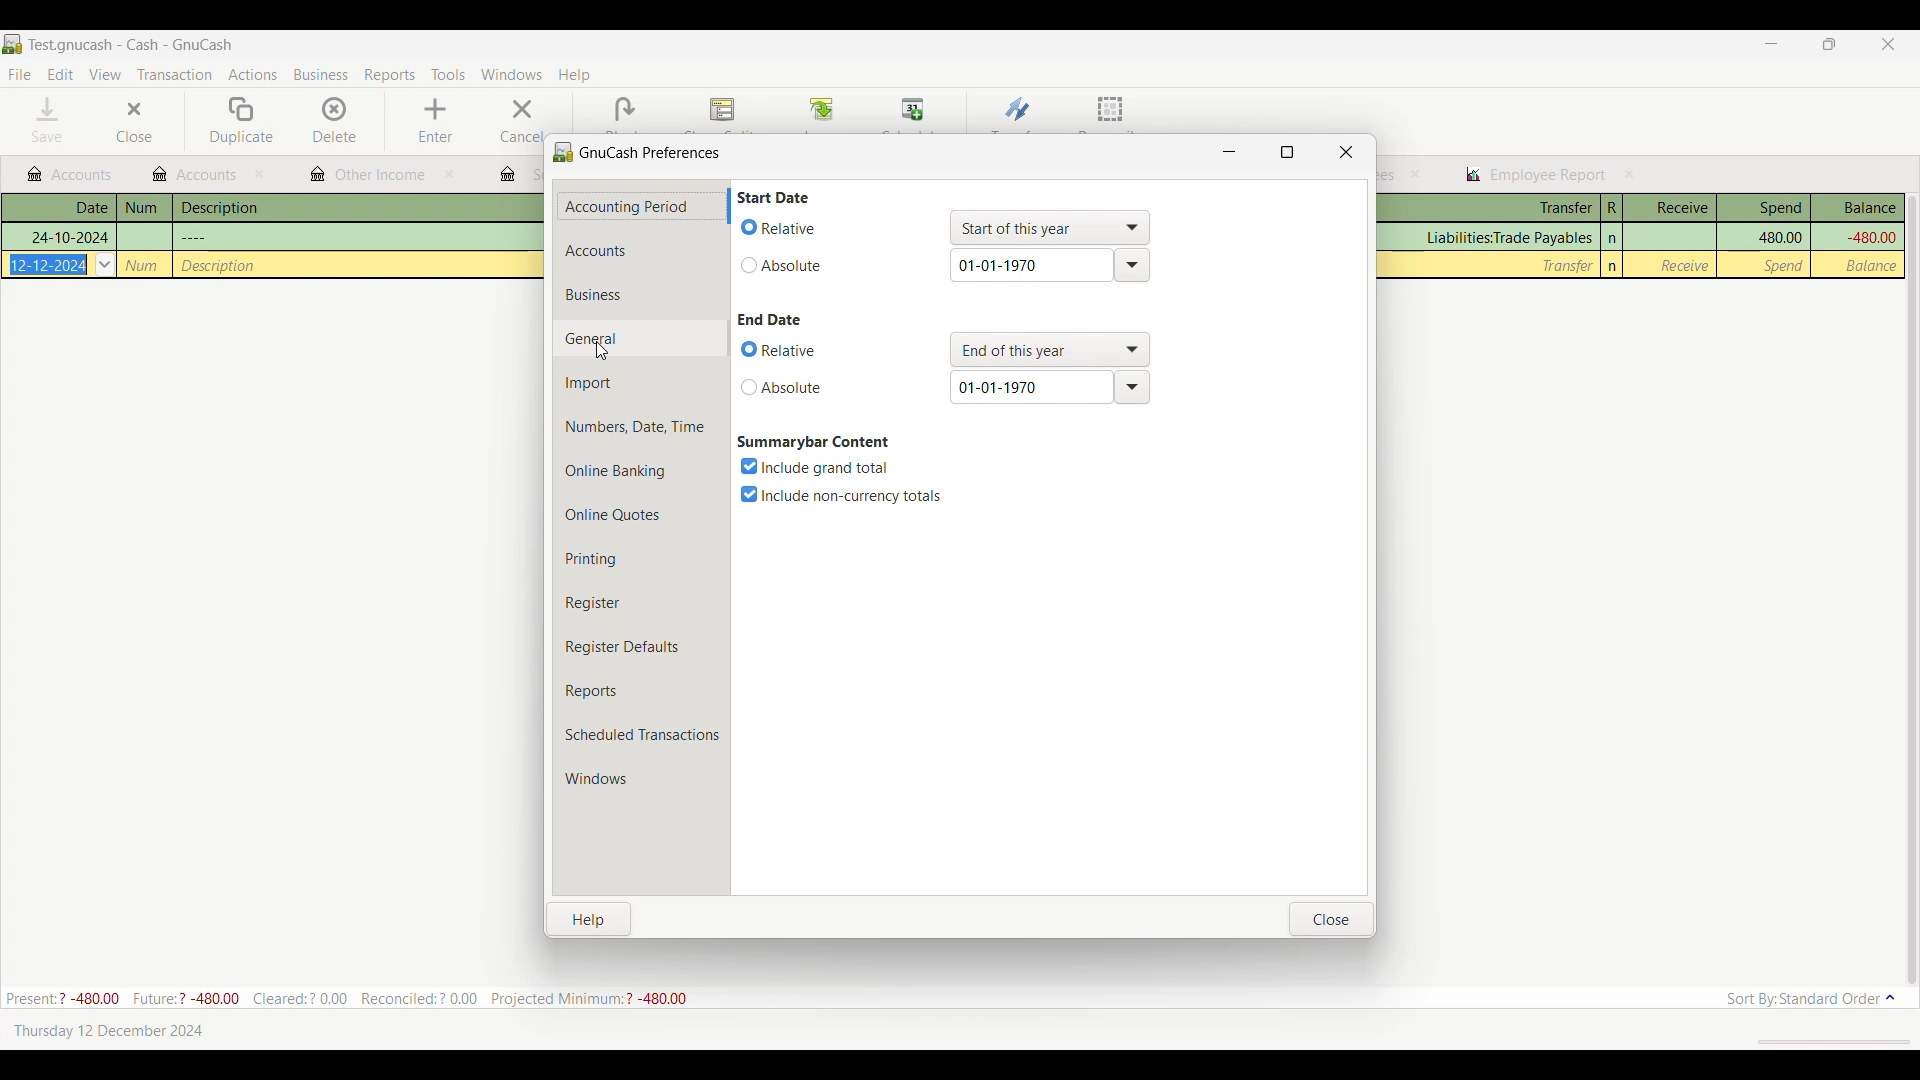 The image size is (1920, 1080). What do you see at coordinates (1031, 387) in the screenshot?
I see `Text box to type in date` at bounding box center [1031, 387].